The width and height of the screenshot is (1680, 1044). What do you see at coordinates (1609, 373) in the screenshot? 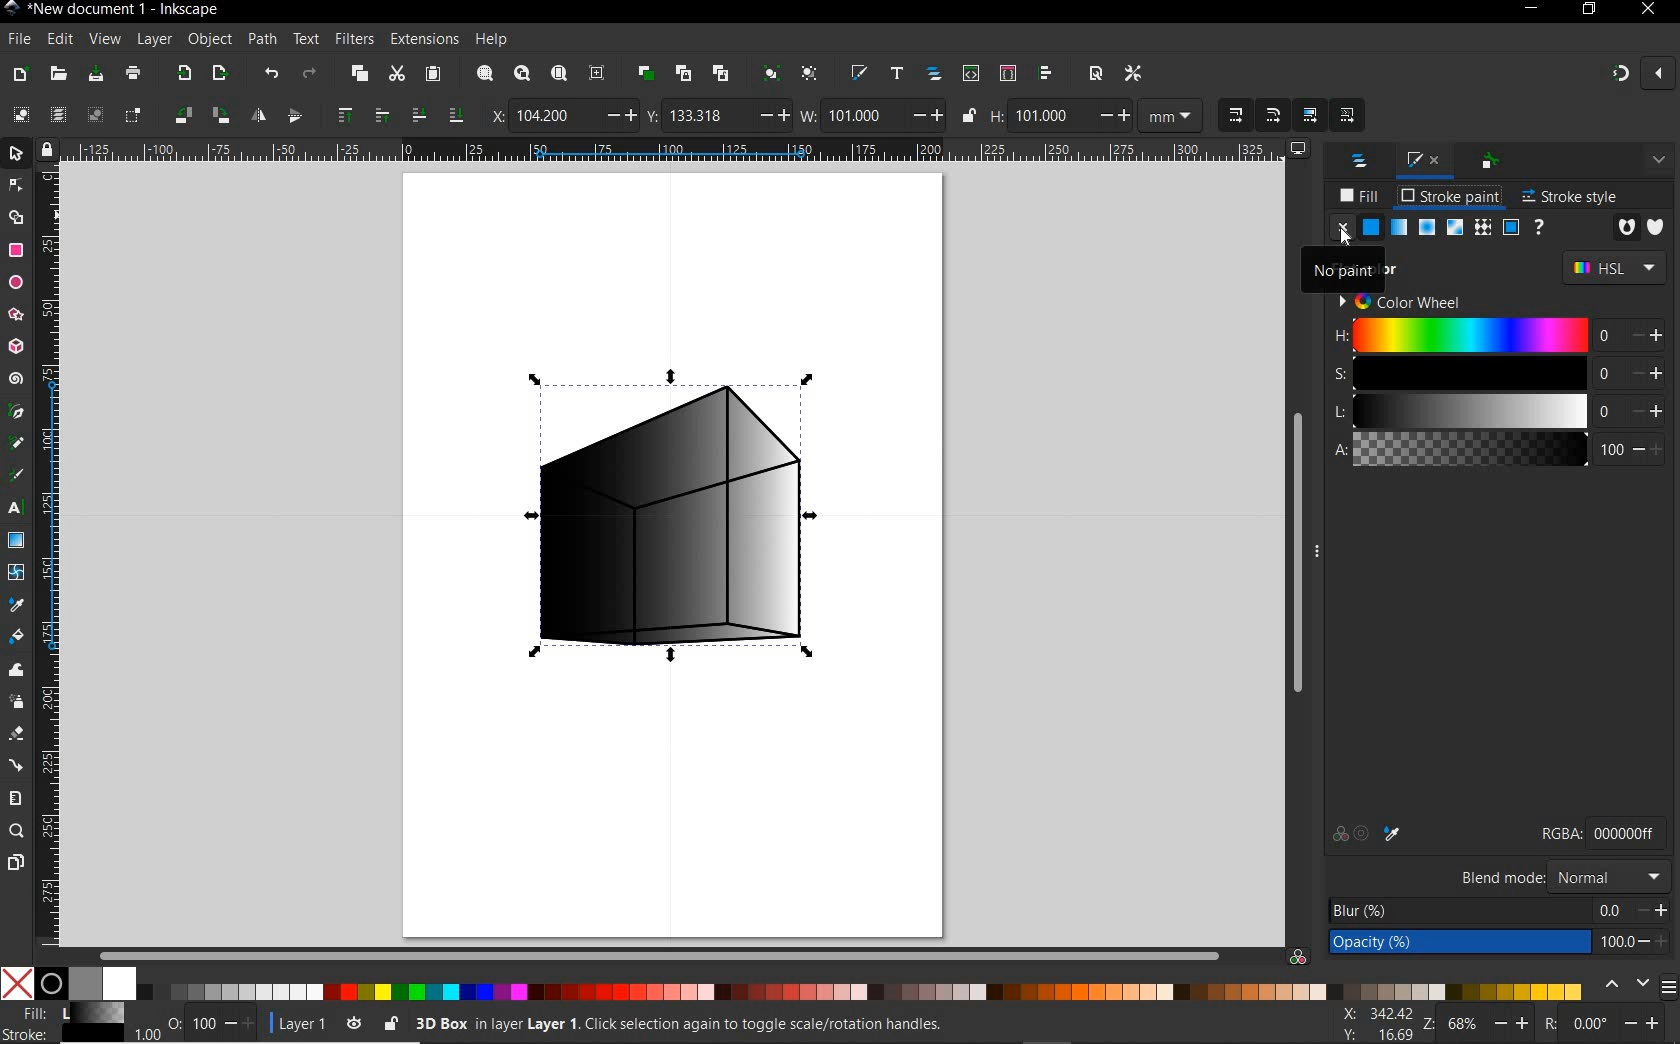
I see `0` at bounding box center [1609, 373].